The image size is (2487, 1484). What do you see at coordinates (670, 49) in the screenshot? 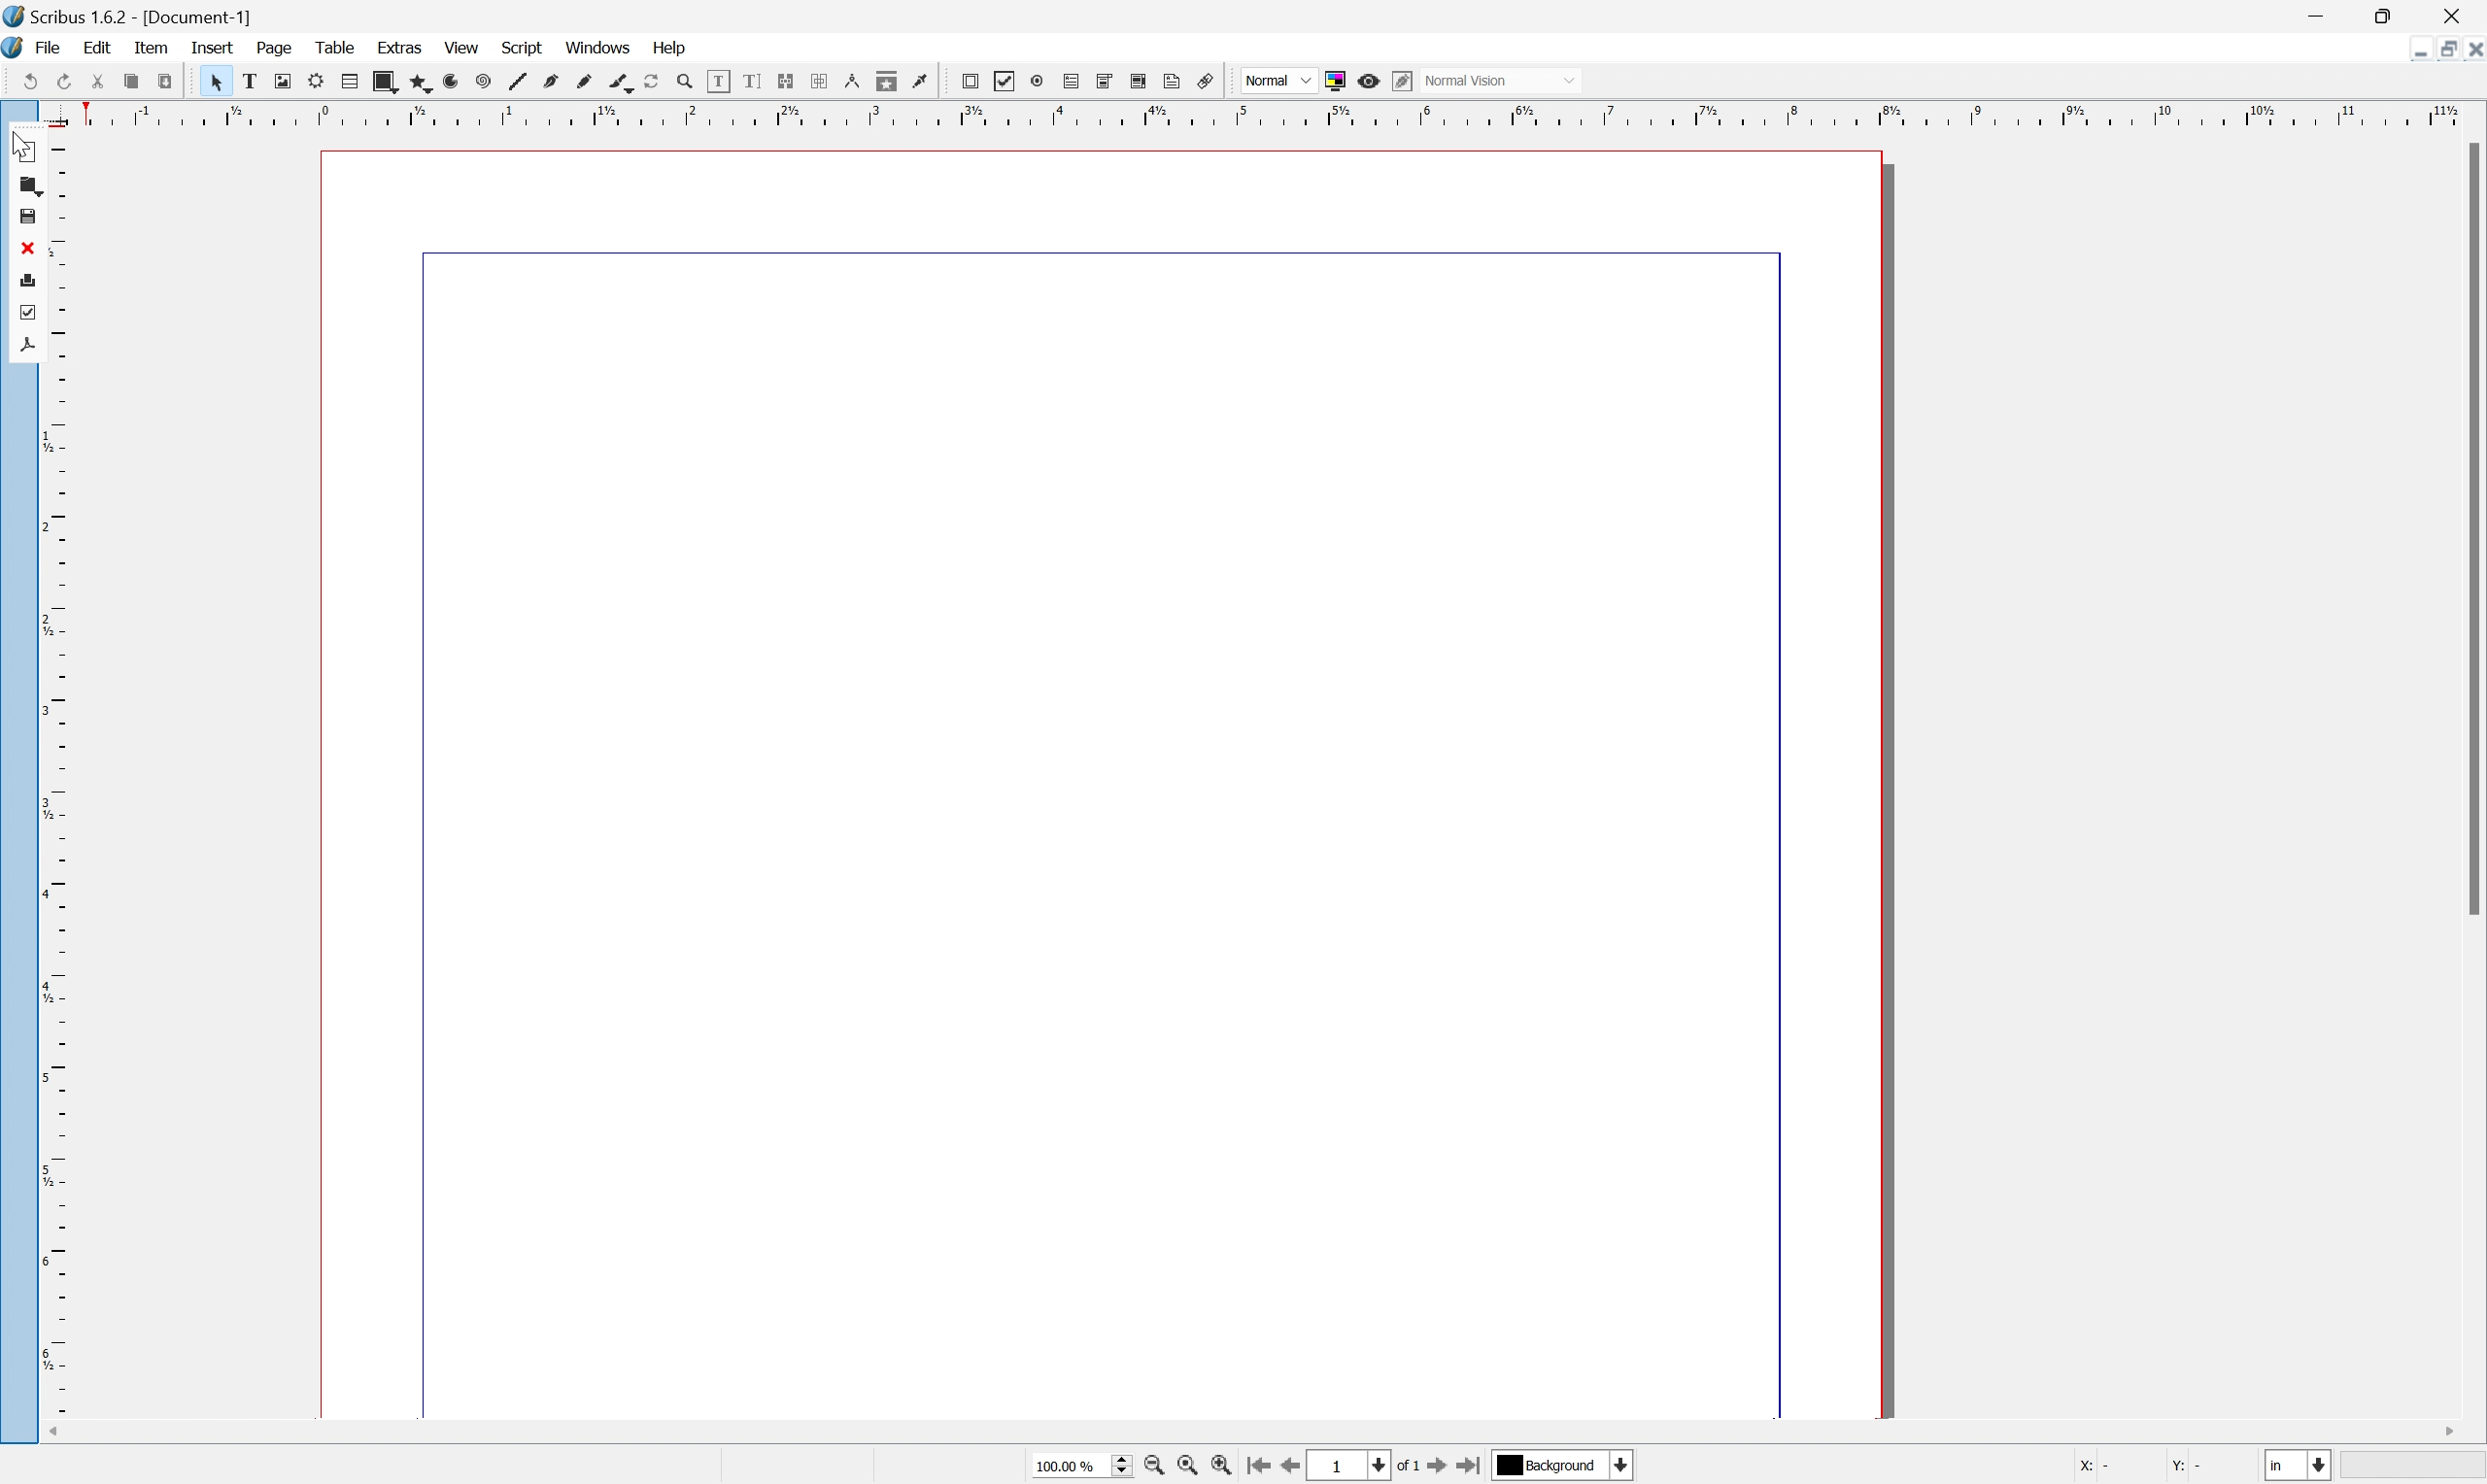
I see `Help` at bounding box center [670, 49].